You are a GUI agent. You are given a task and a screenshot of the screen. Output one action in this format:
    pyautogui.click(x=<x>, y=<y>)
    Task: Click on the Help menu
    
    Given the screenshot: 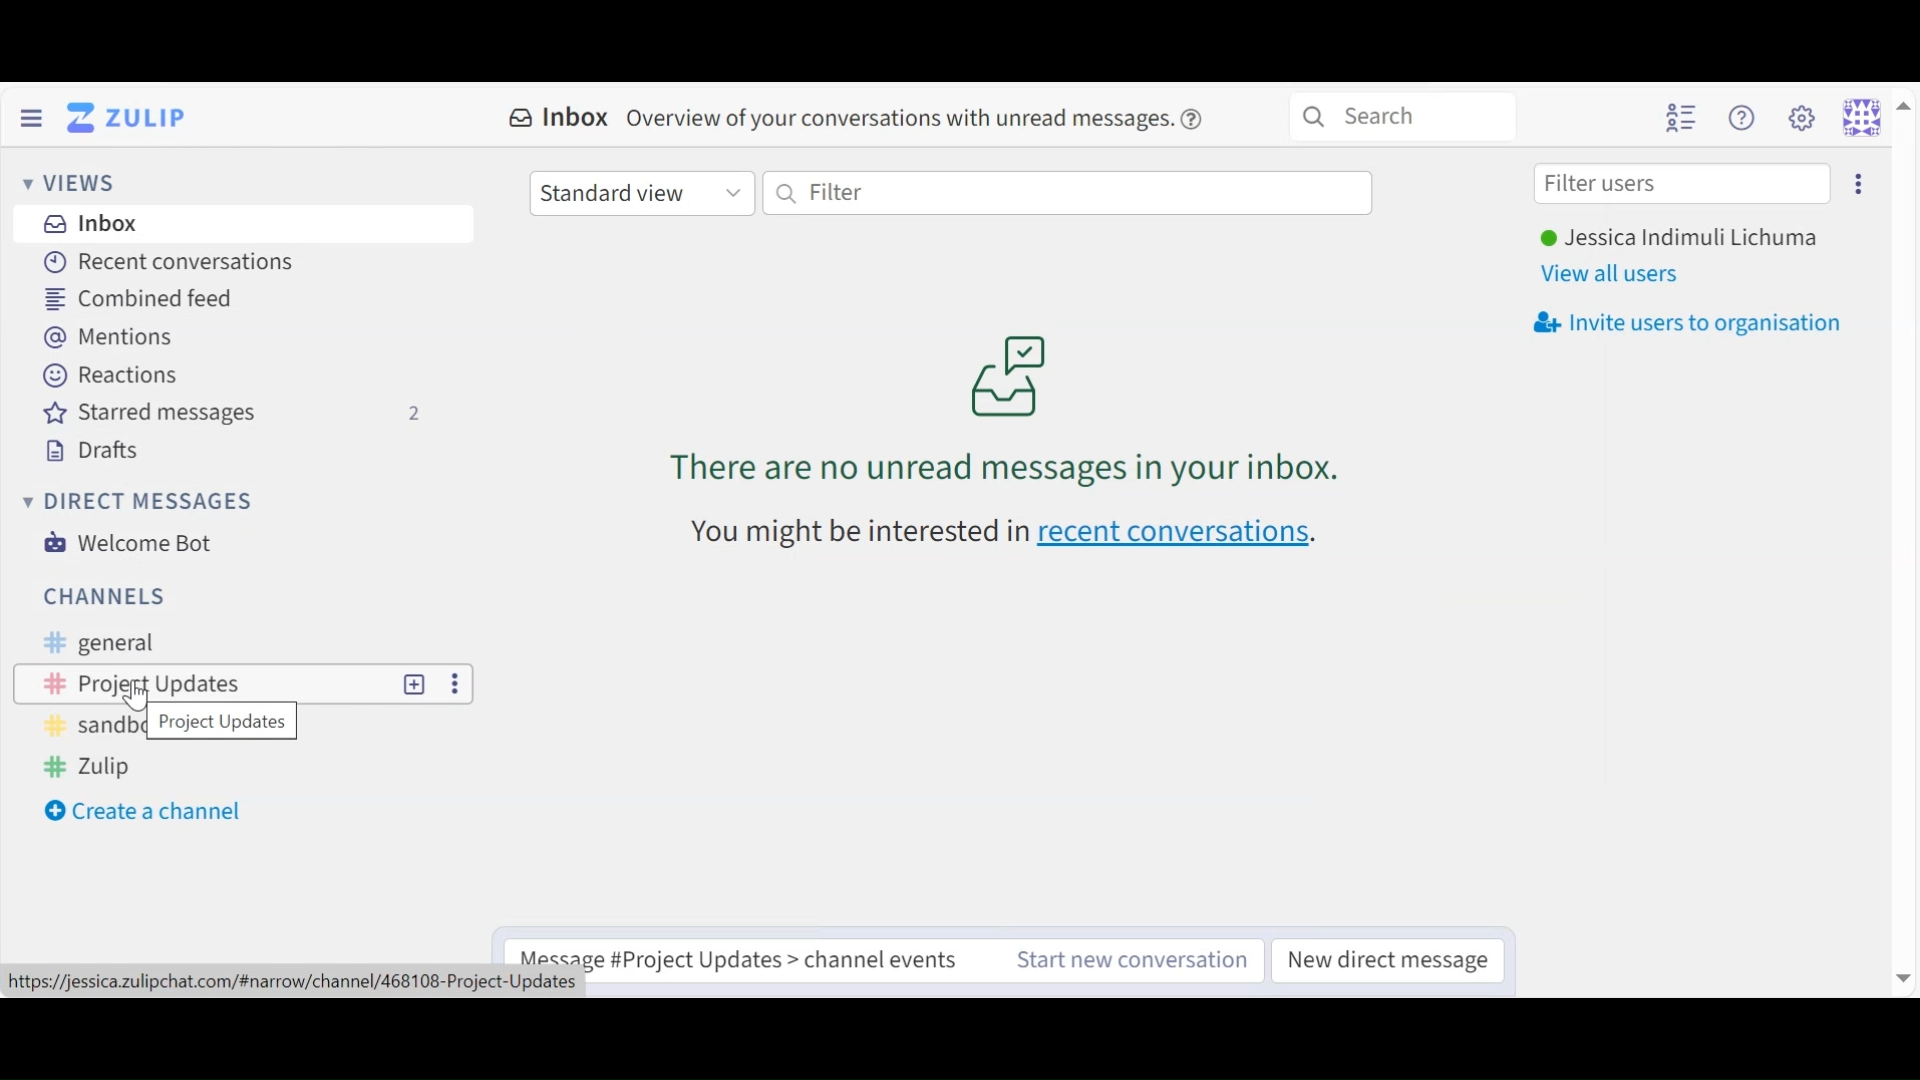 What is the action you would take?
    pyautogui.click(x=1745, y=117)
    